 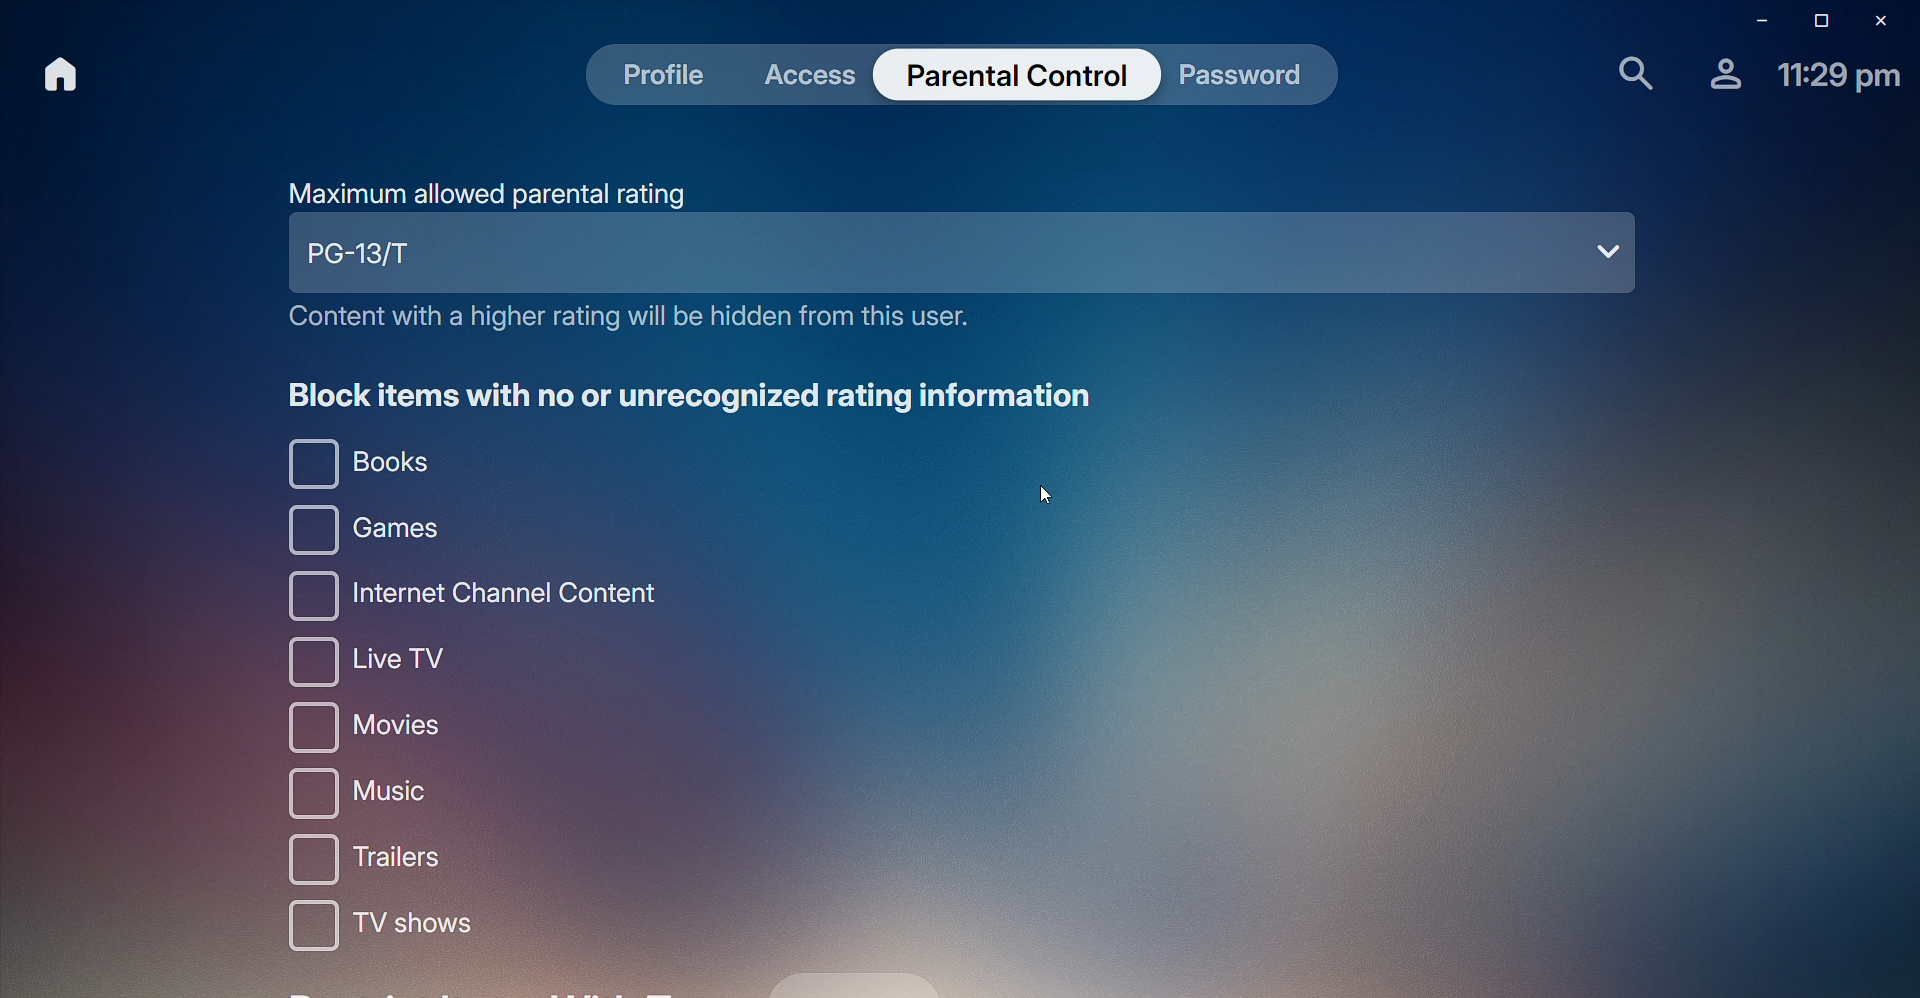 What do you see at coordinates (489, 193) in the screenshot?
I see `Maximum  allowed parental rating` at bounding box center [489, 193].